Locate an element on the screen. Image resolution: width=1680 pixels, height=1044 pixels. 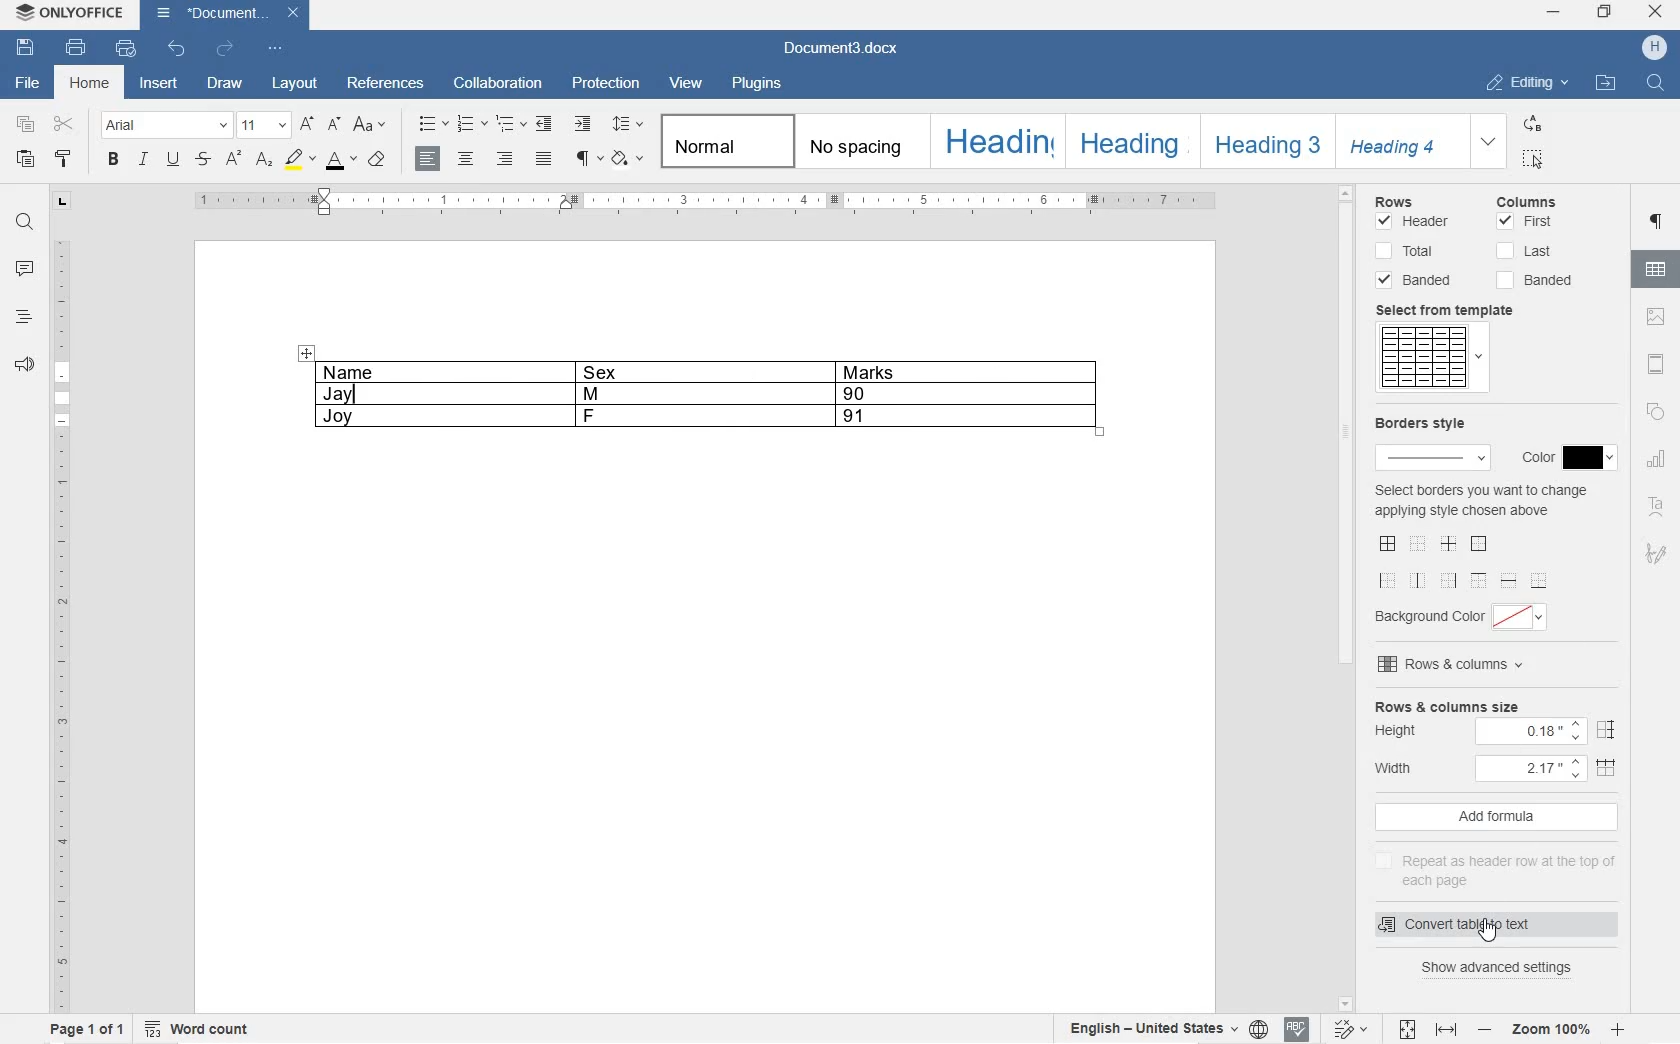
set vertical inner lines only is located at coordinates (1418, 579).